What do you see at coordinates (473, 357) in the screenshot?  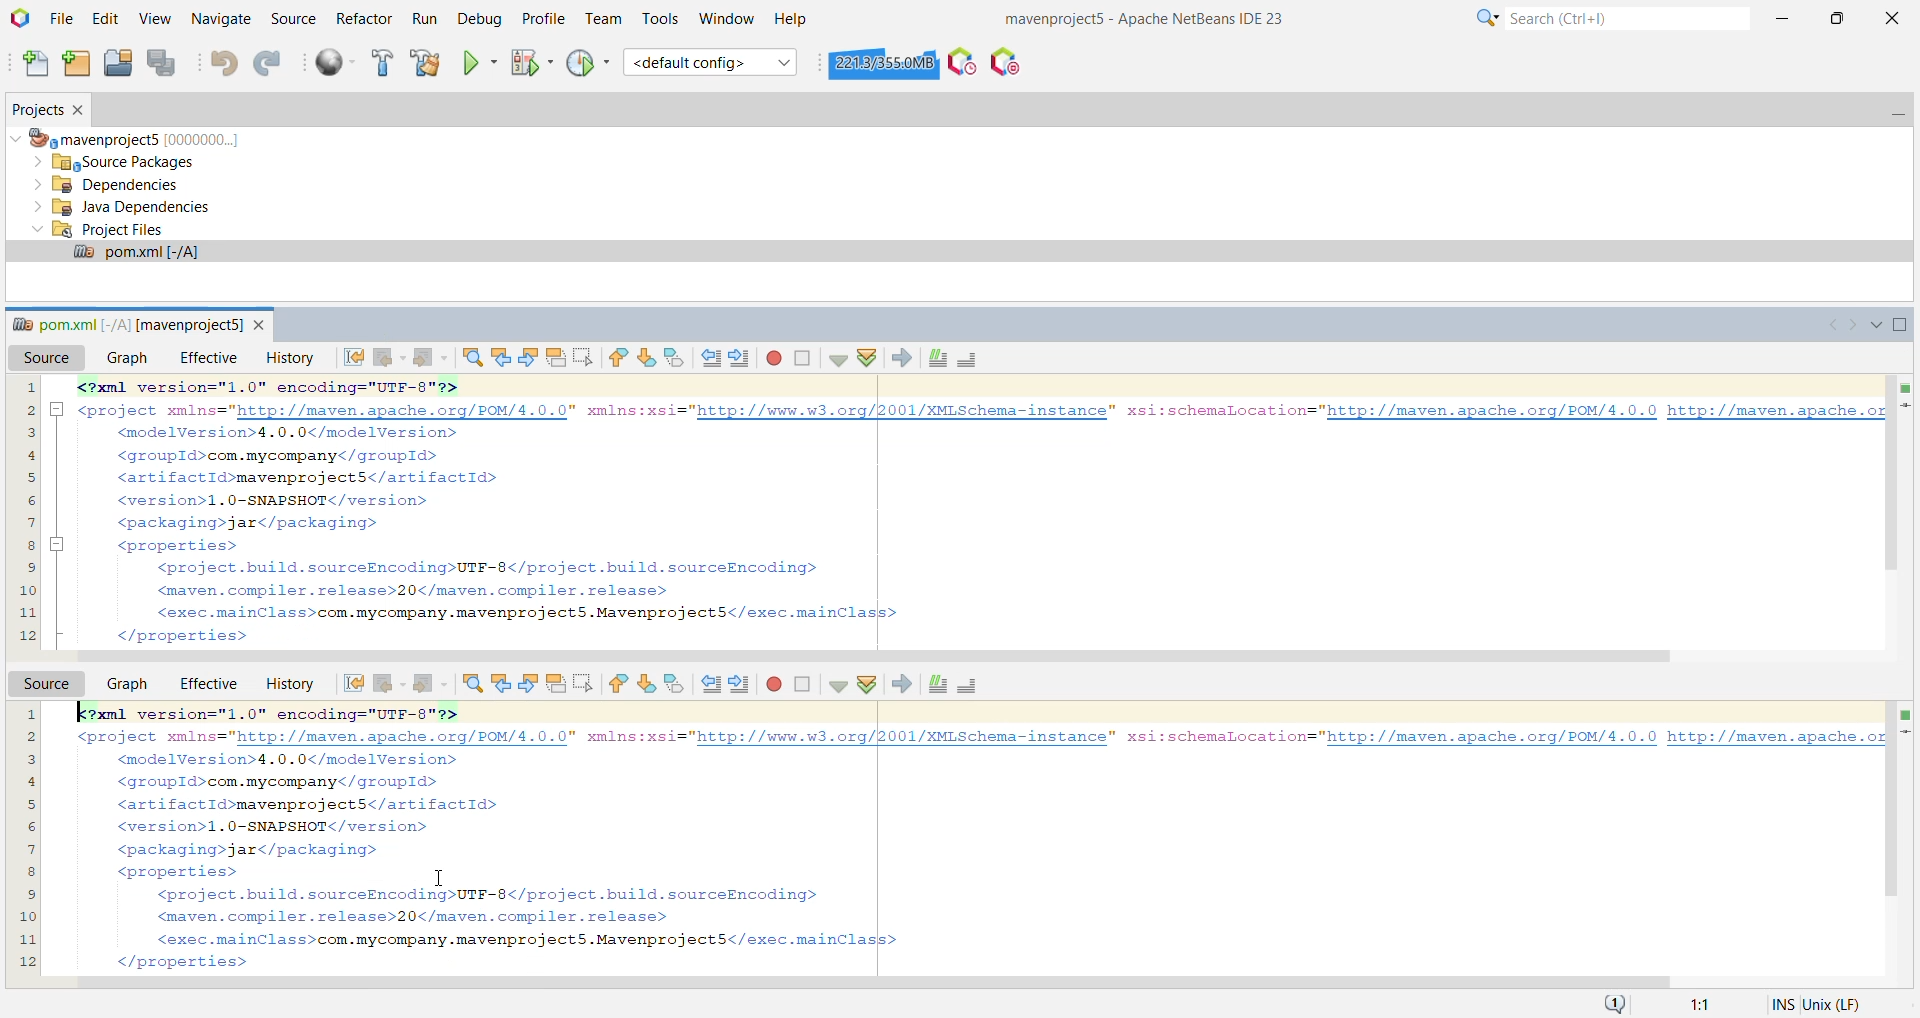 I see `Find selection` at bounding box center [473, 357].